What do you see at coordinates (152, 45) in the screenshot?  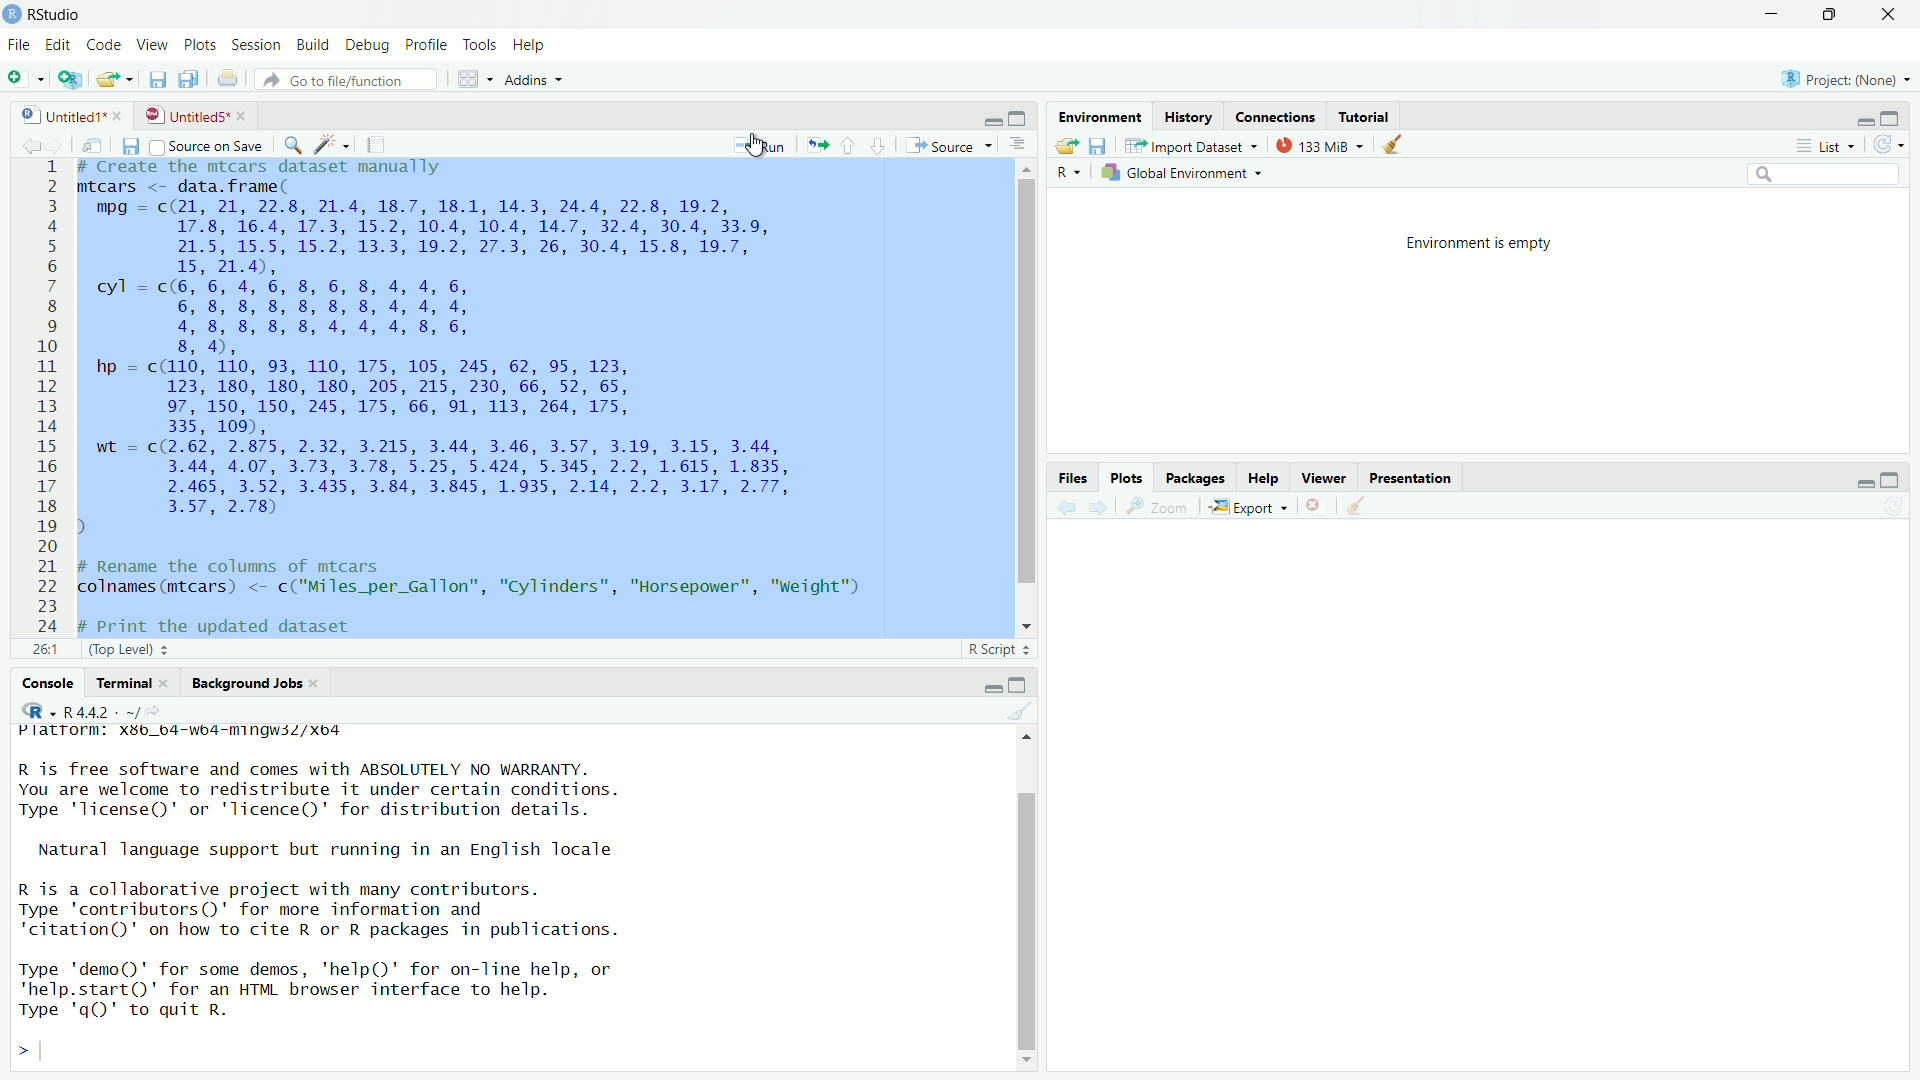 I see `View` at bounding box center [152, 45].